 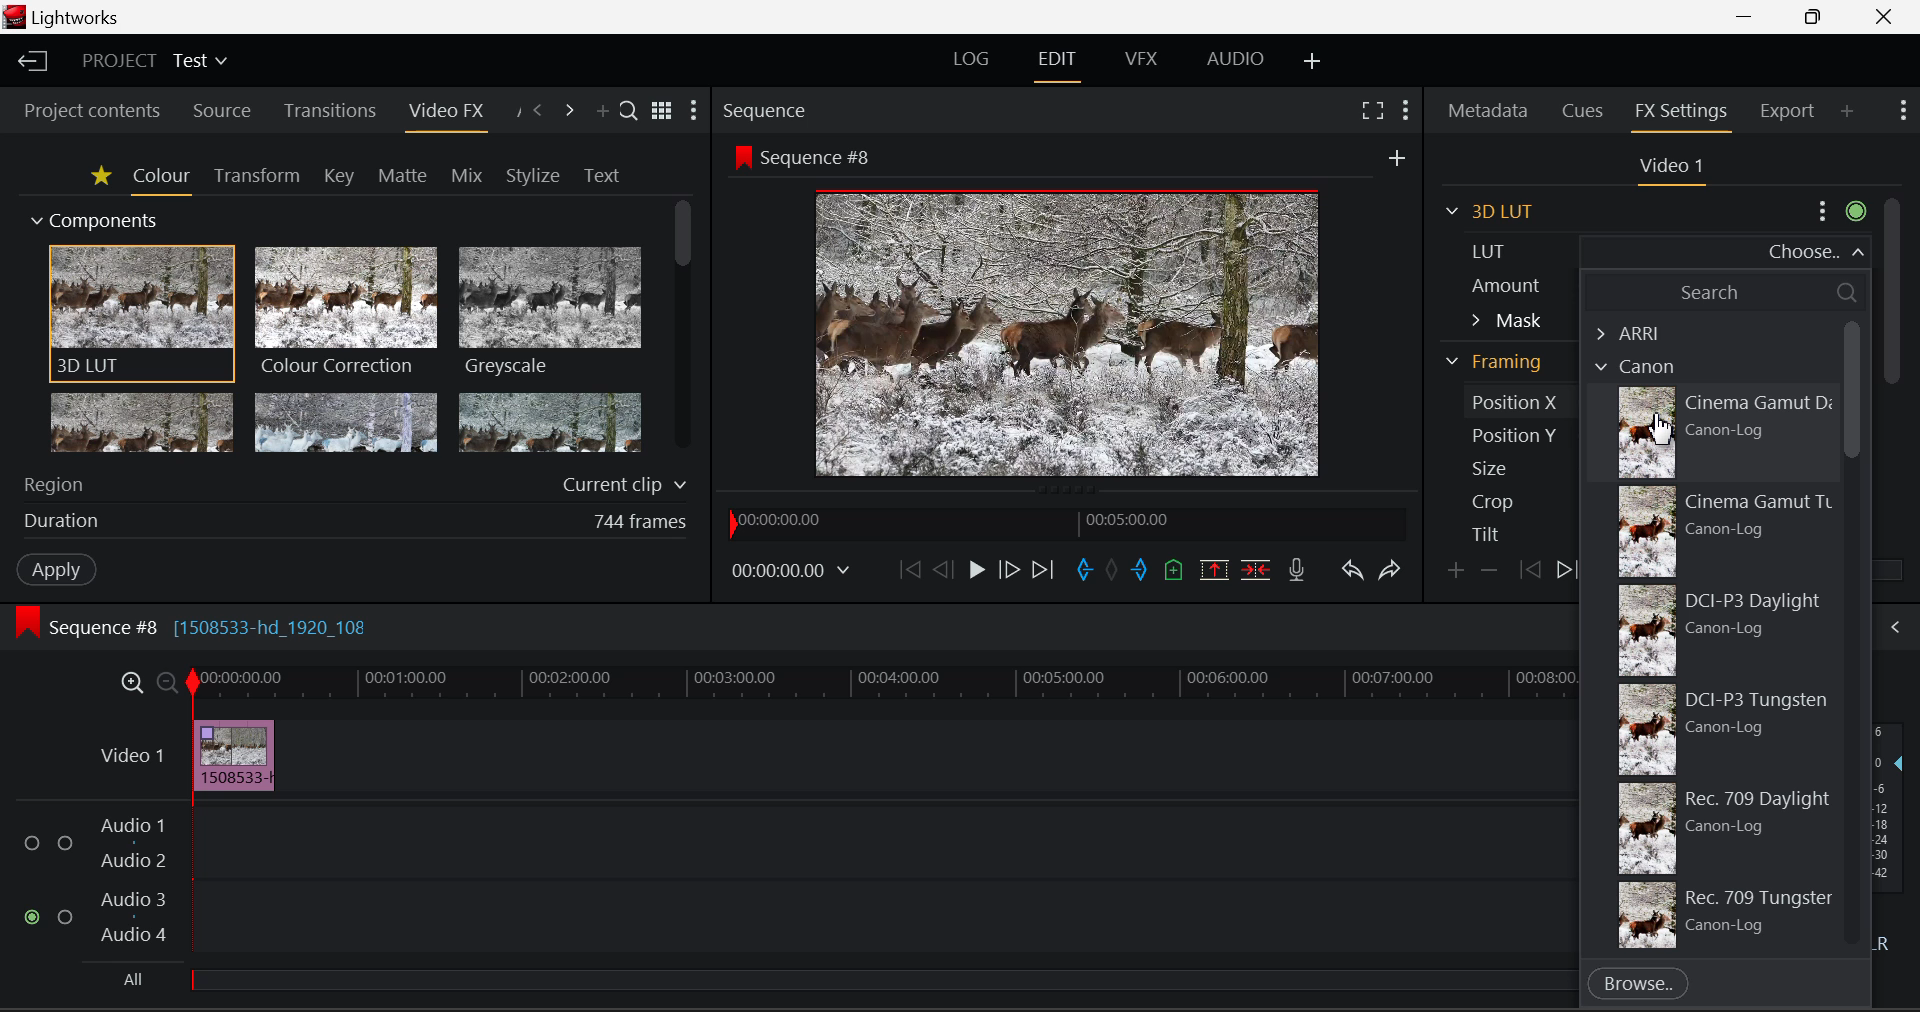 I want to click on Window Title, so click(x=66, y=17).